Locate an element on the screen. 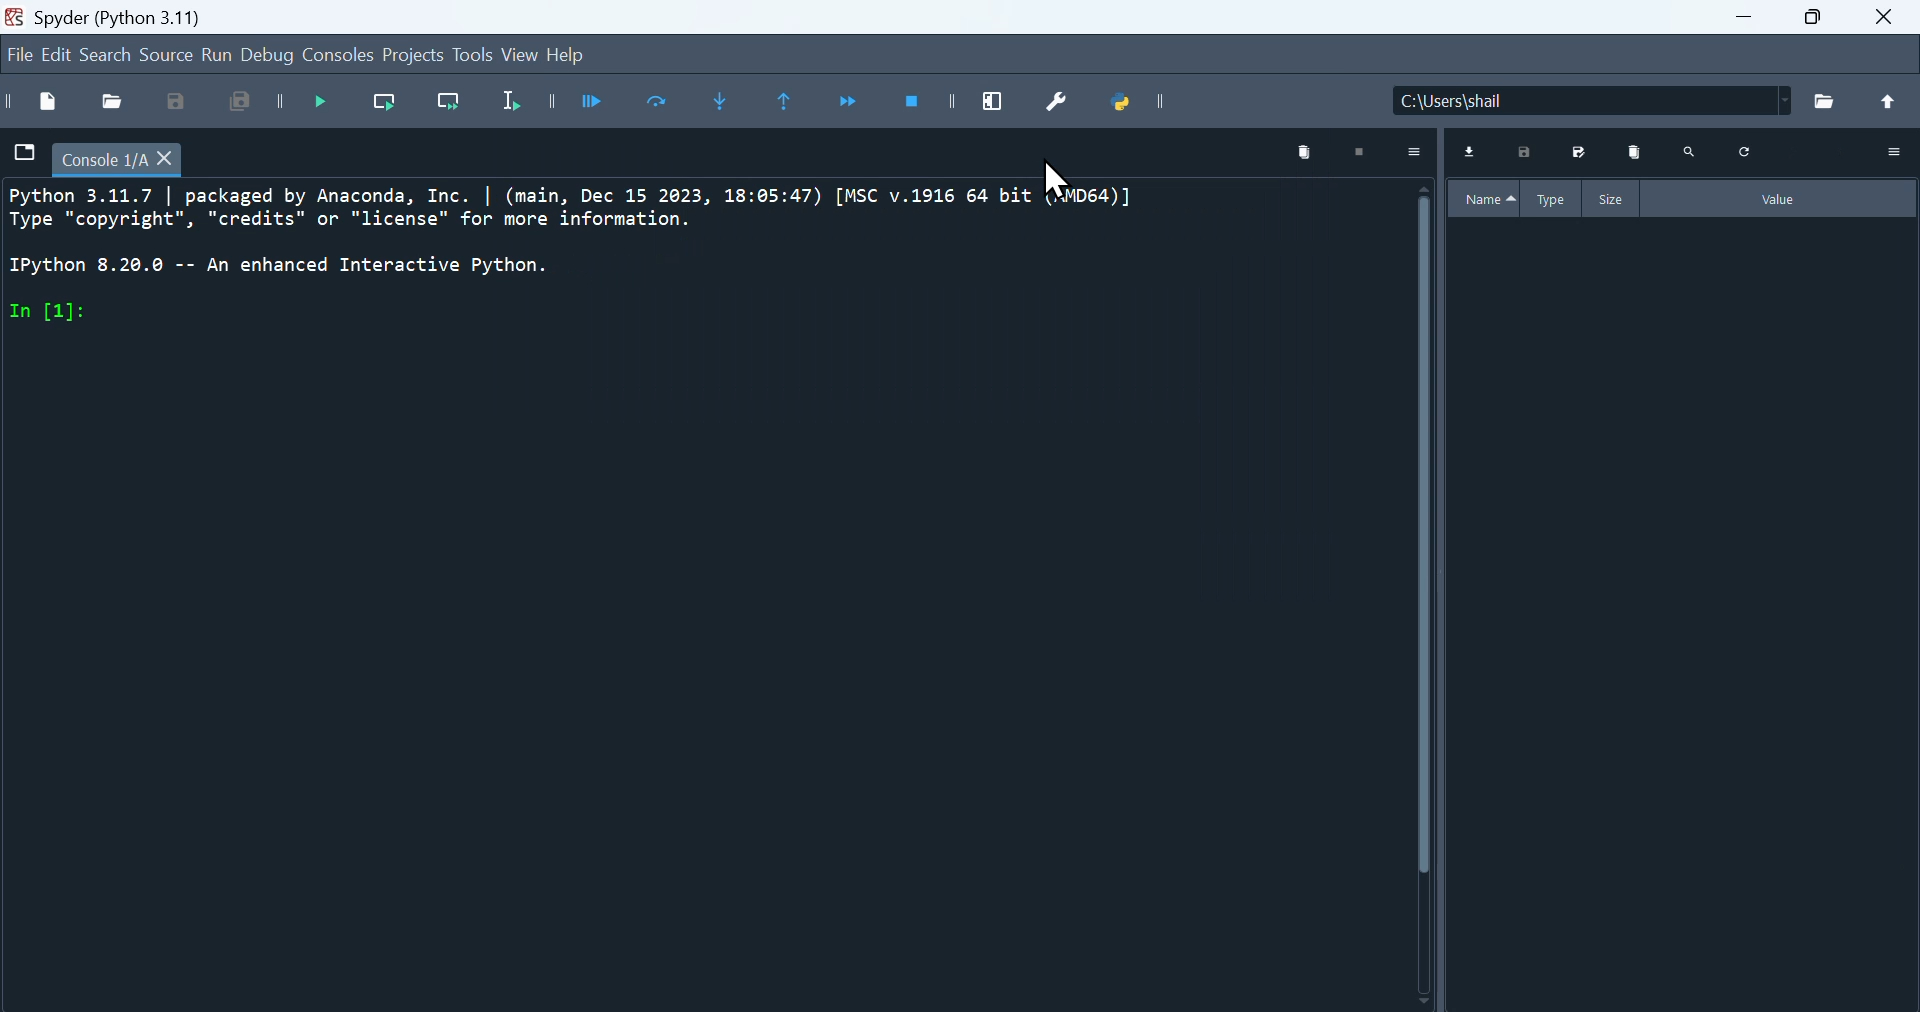  maximise current window is located at coordinates (1000, 99).